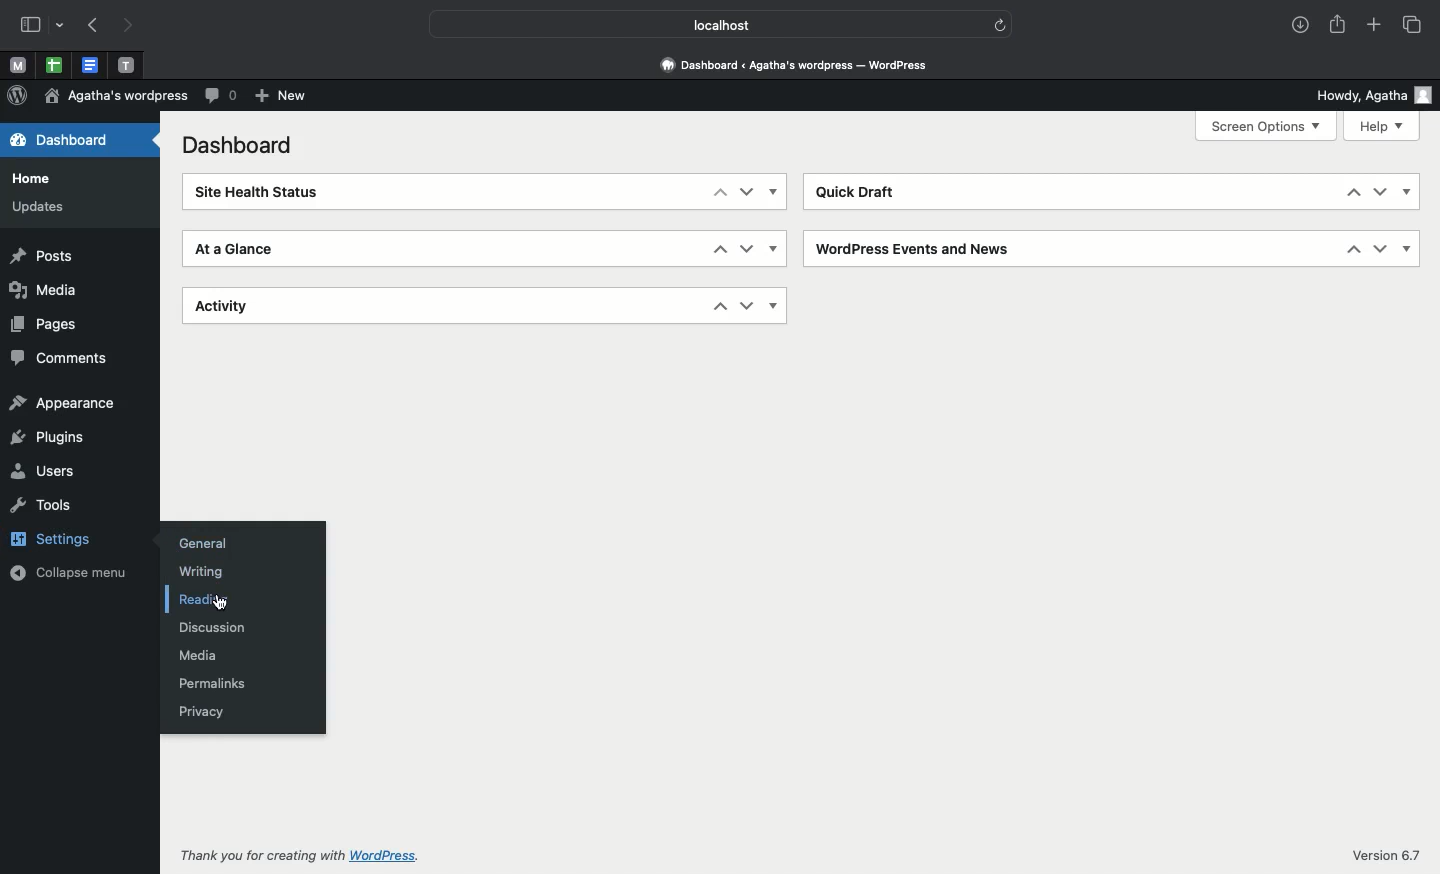 Image resolution: width=1440 pixels, height=874 pixels. What do you see at coordinates (1269, 126) in the screenshot?
I see `Screen options` at bounding box center [1269, 126].